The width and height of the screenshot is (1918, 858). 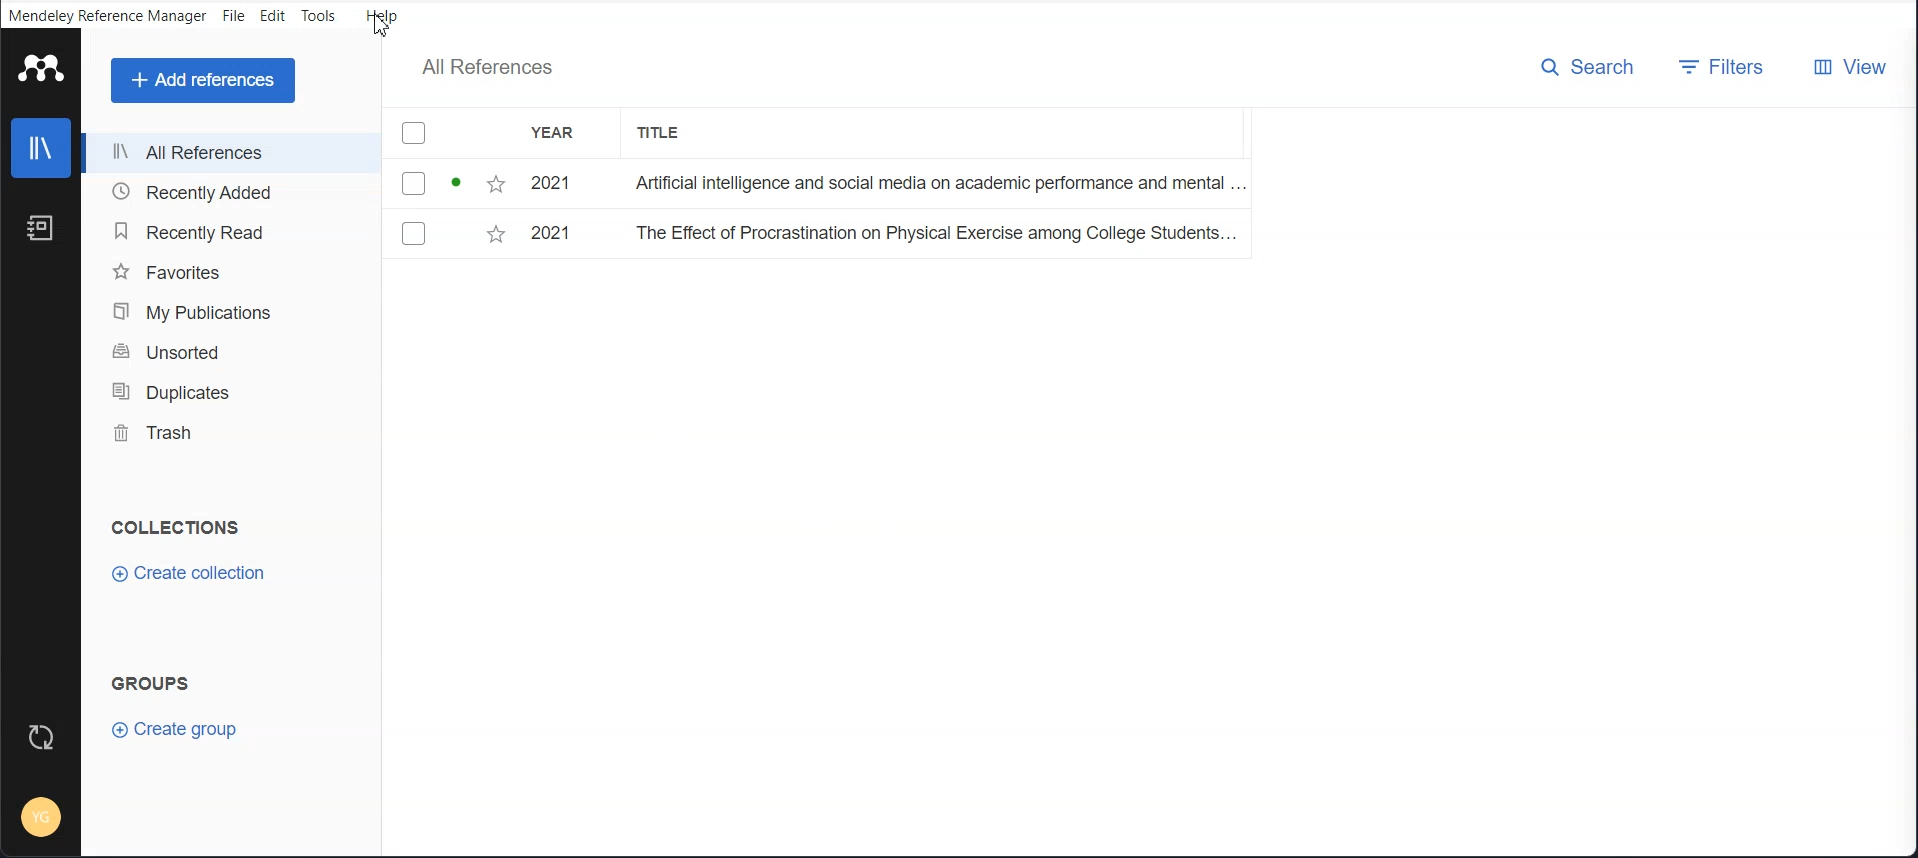 What do you see at coordinates (41, 67) in the screenshot?
I see `Logo` at bounding box center [41, 67].